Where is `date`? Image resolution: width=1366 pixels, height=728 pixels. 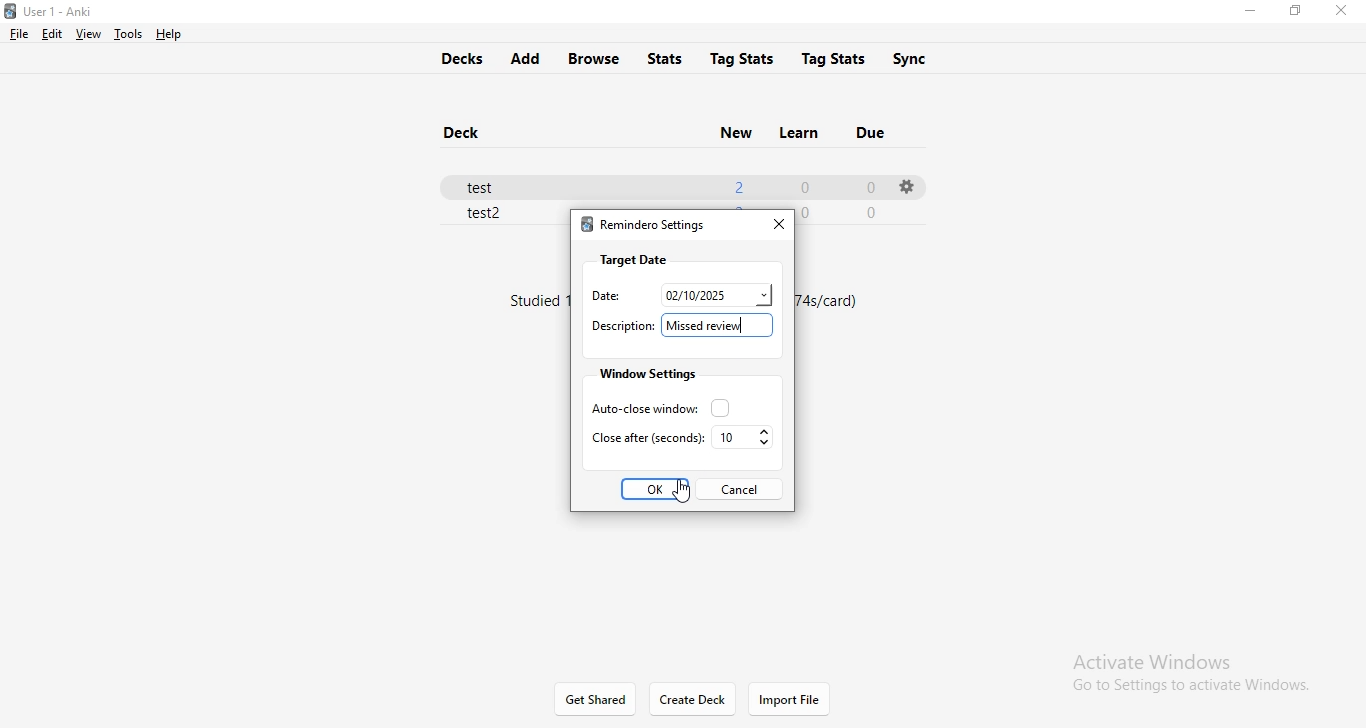
date is located at coordinates (601, 296).